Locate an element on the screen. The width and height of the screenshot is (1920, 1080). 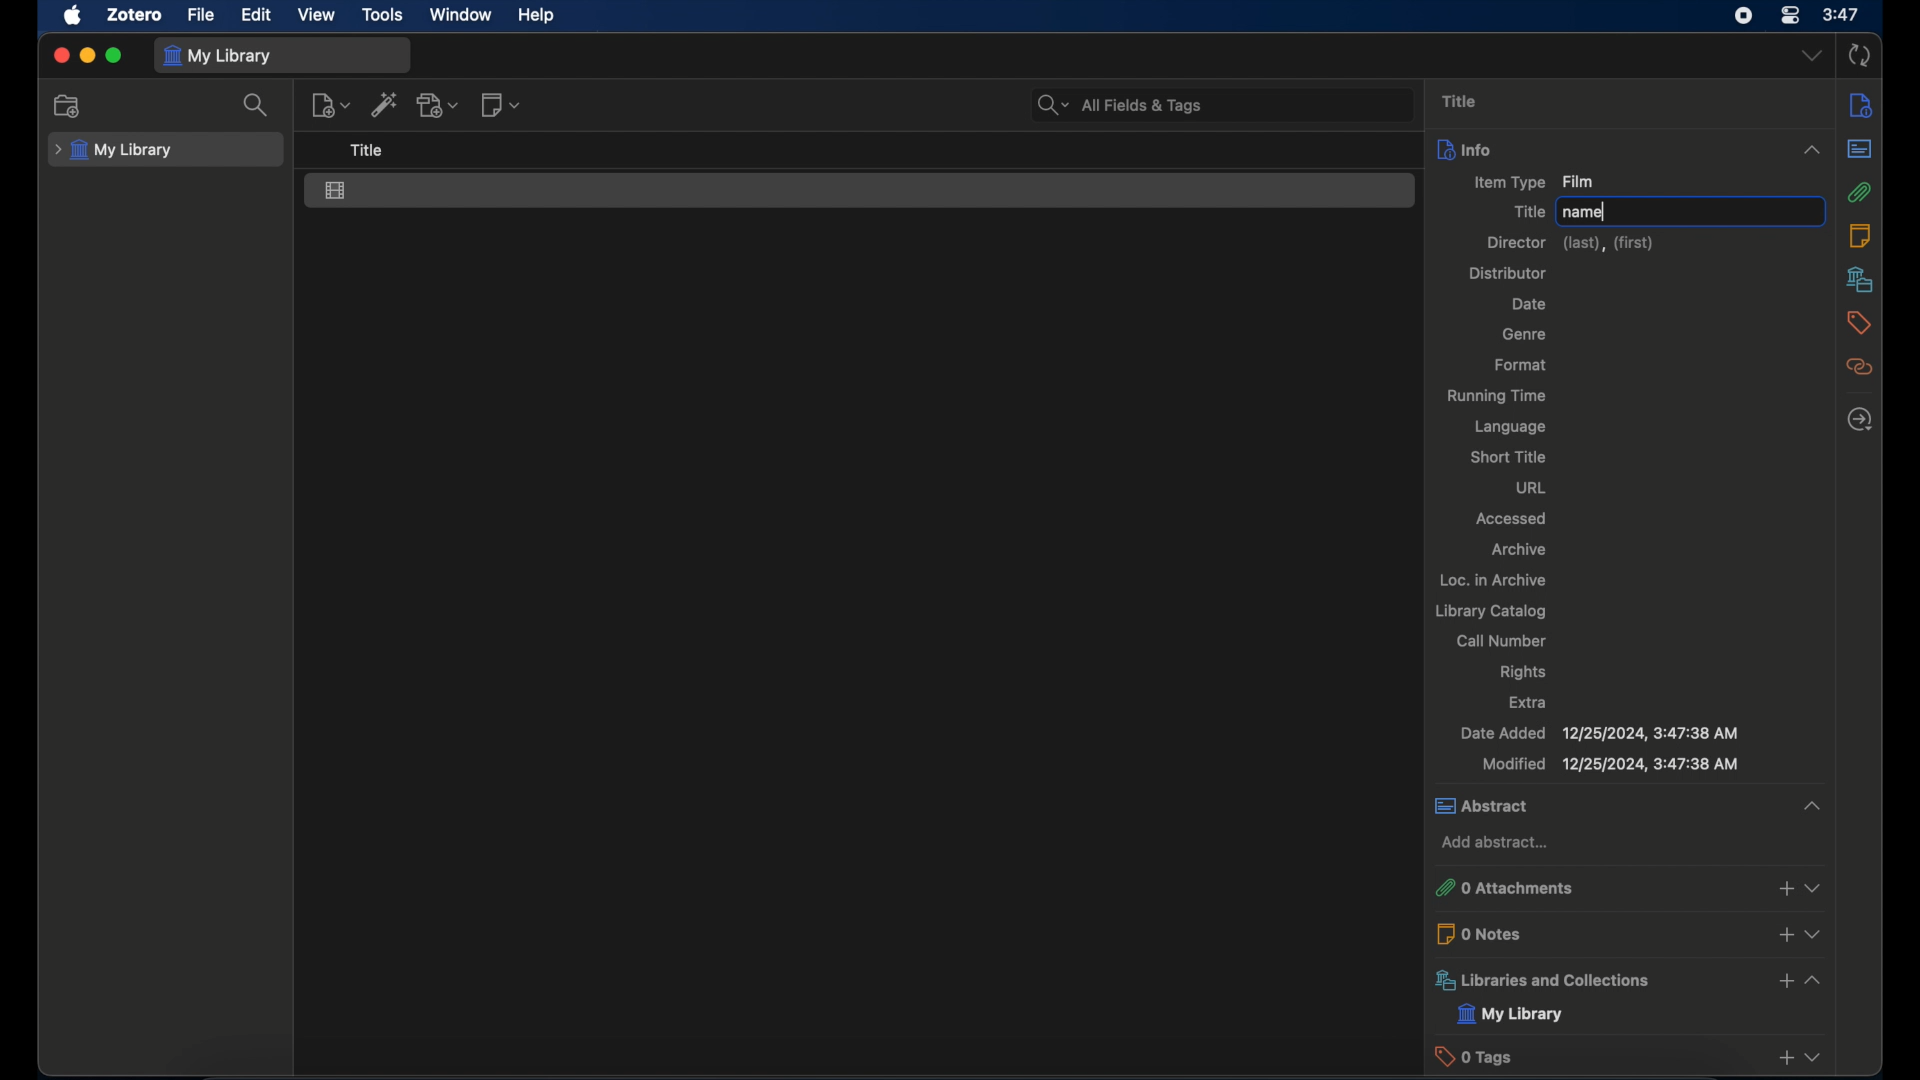
libraries is located at coordinates (1861, 279).